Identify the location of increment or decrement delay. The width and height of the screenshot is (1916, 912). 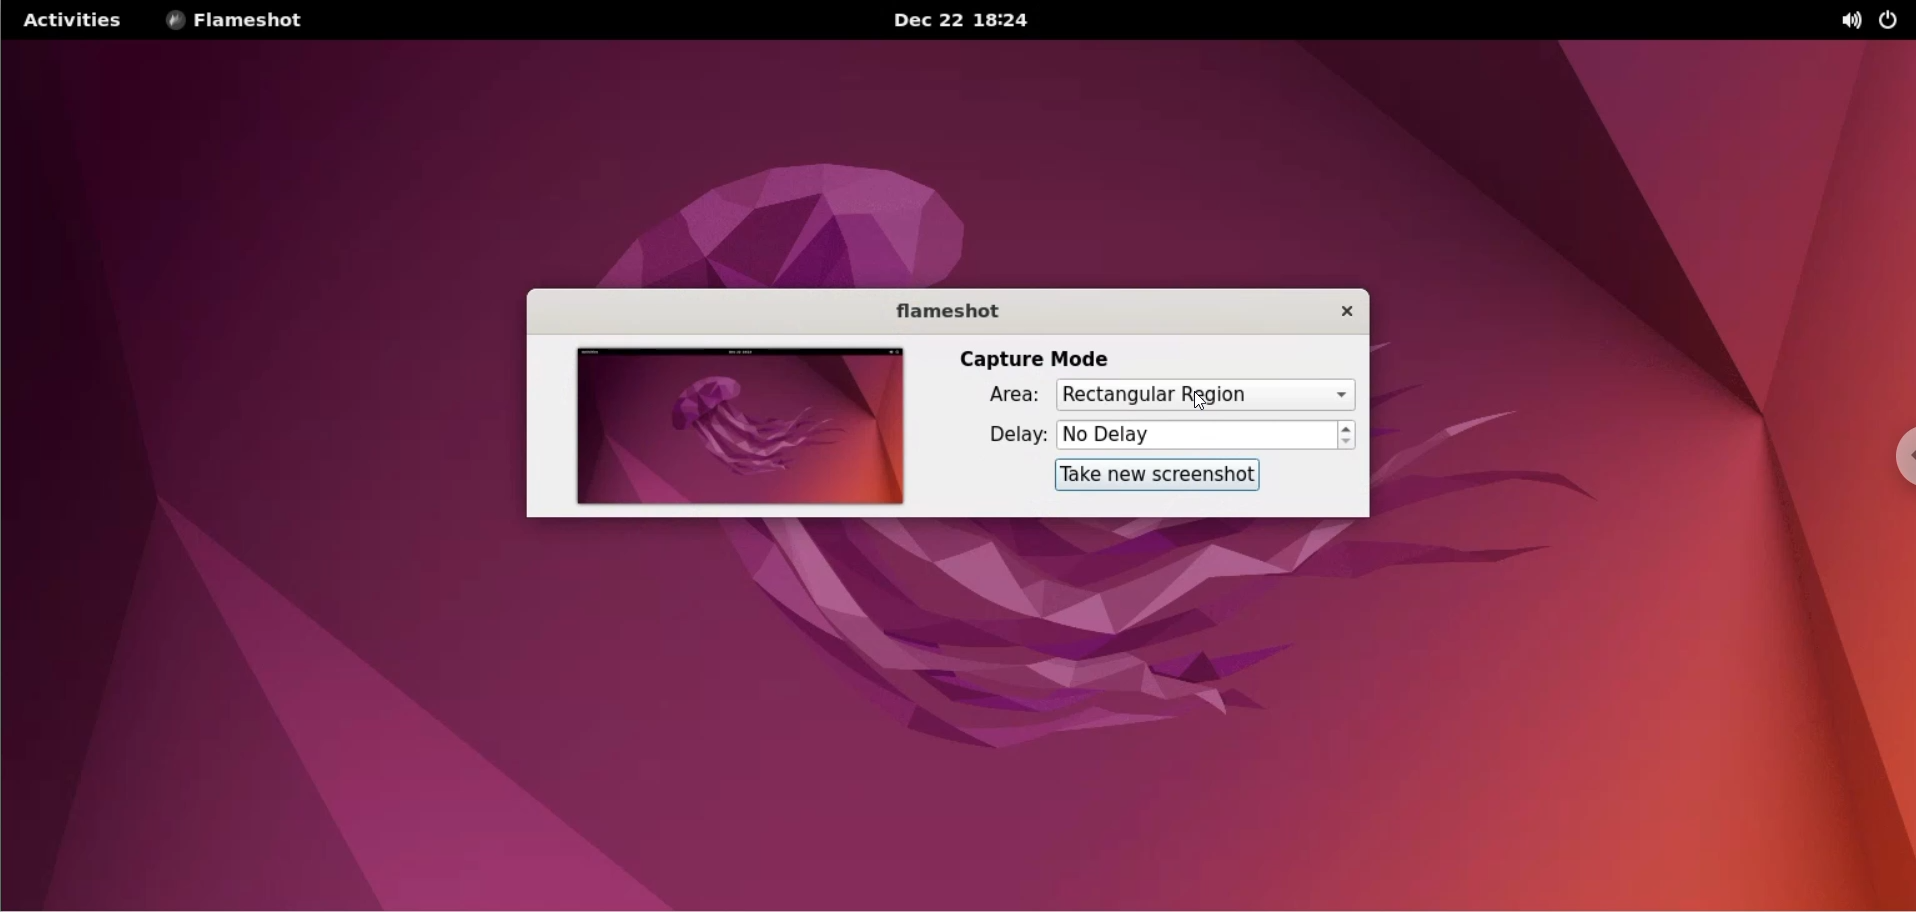
(1351, 435).